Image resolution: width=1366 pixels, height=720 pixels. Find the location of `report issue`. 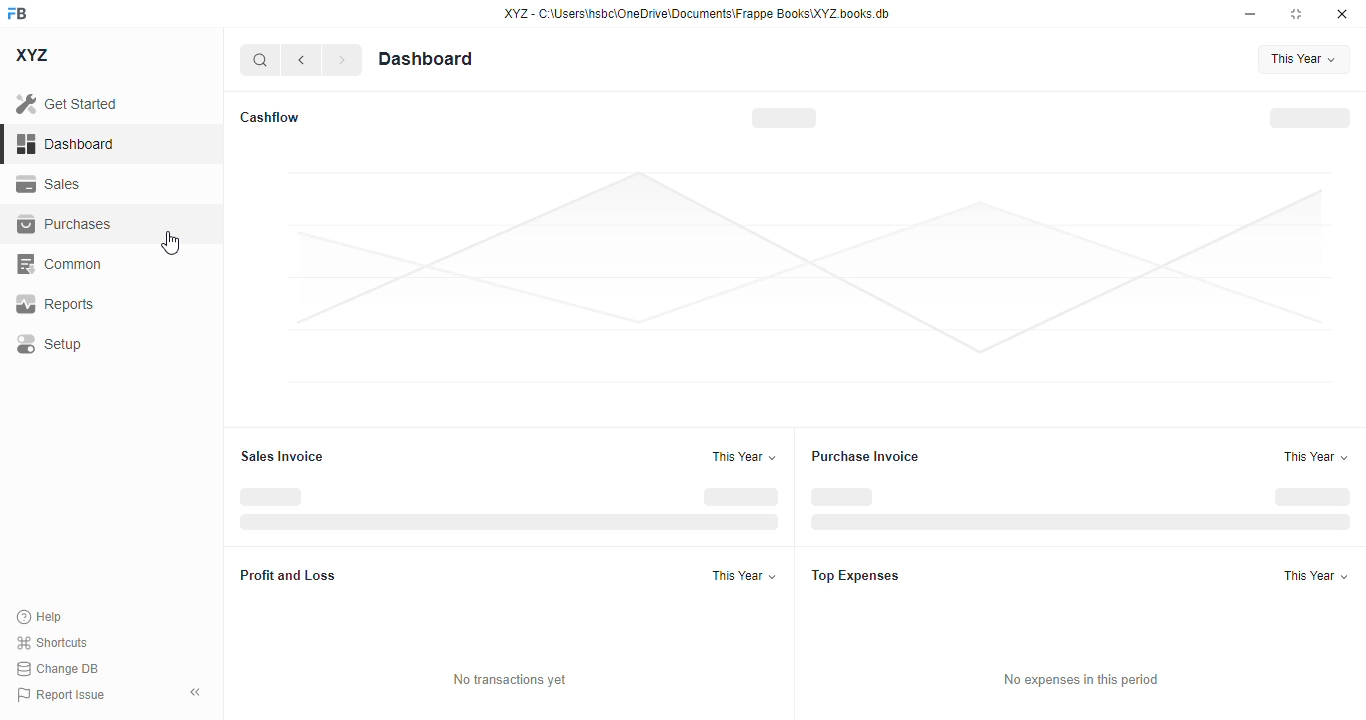

report issue is located at coordinates (60, 695).